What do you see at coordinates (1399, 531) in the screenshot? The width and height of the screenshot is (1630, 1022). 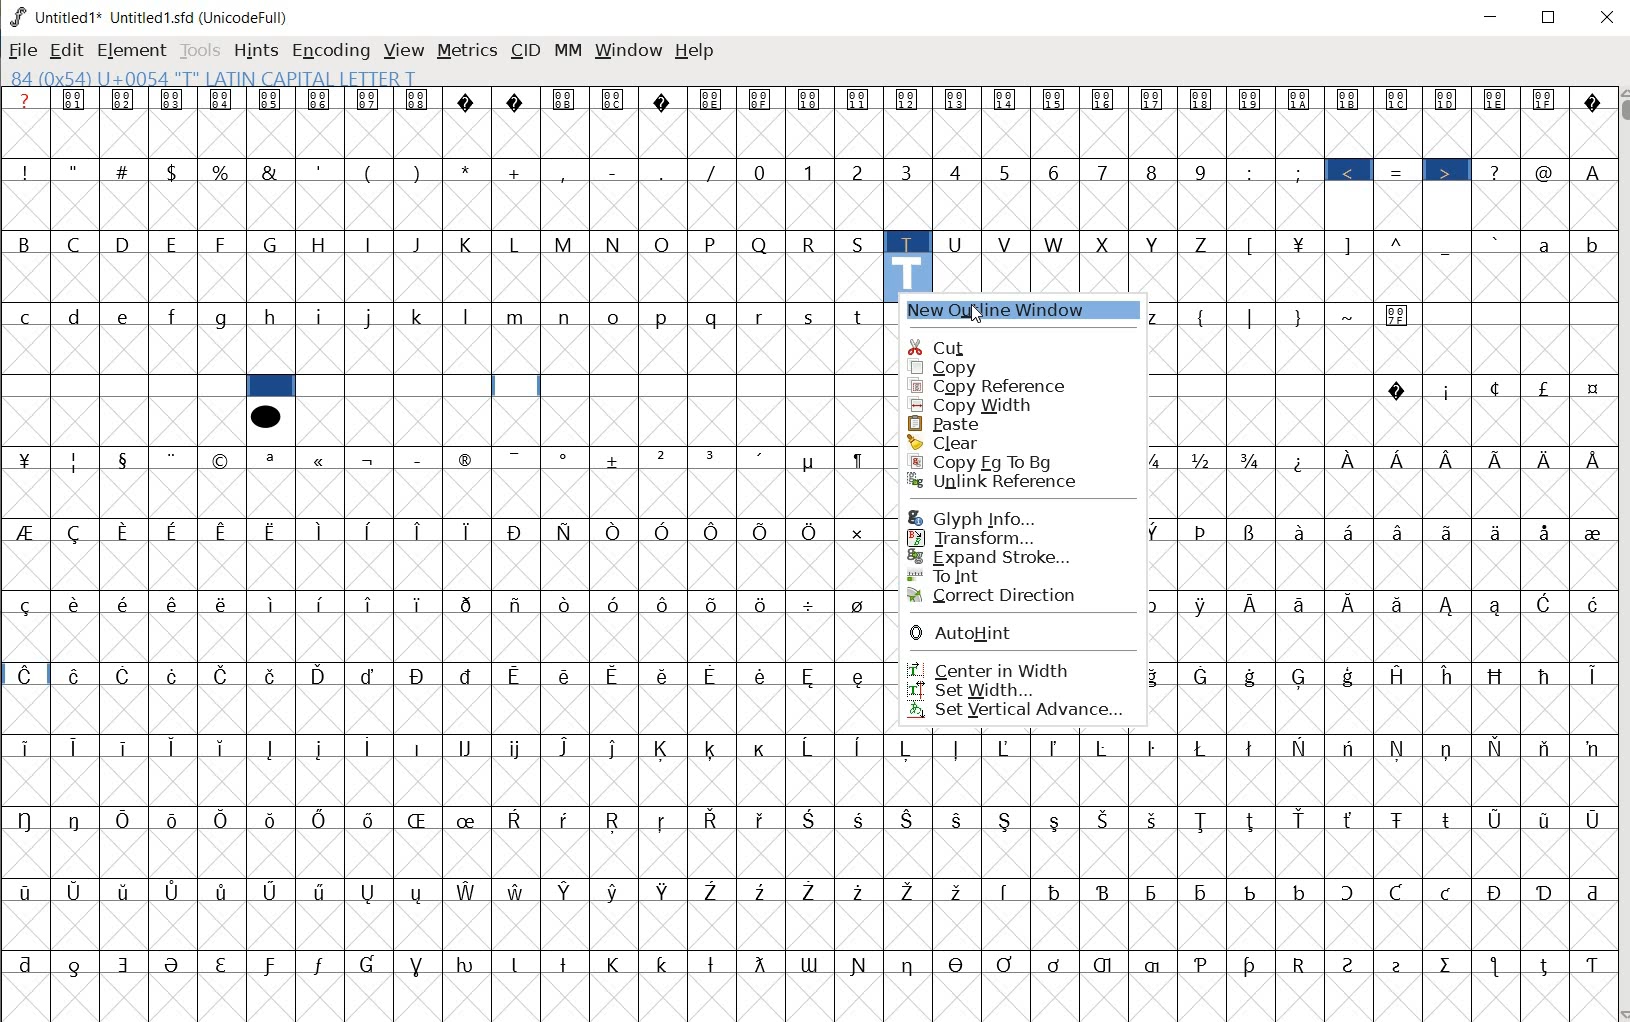 I see `Symbol` at bounding box center [1399, 531].